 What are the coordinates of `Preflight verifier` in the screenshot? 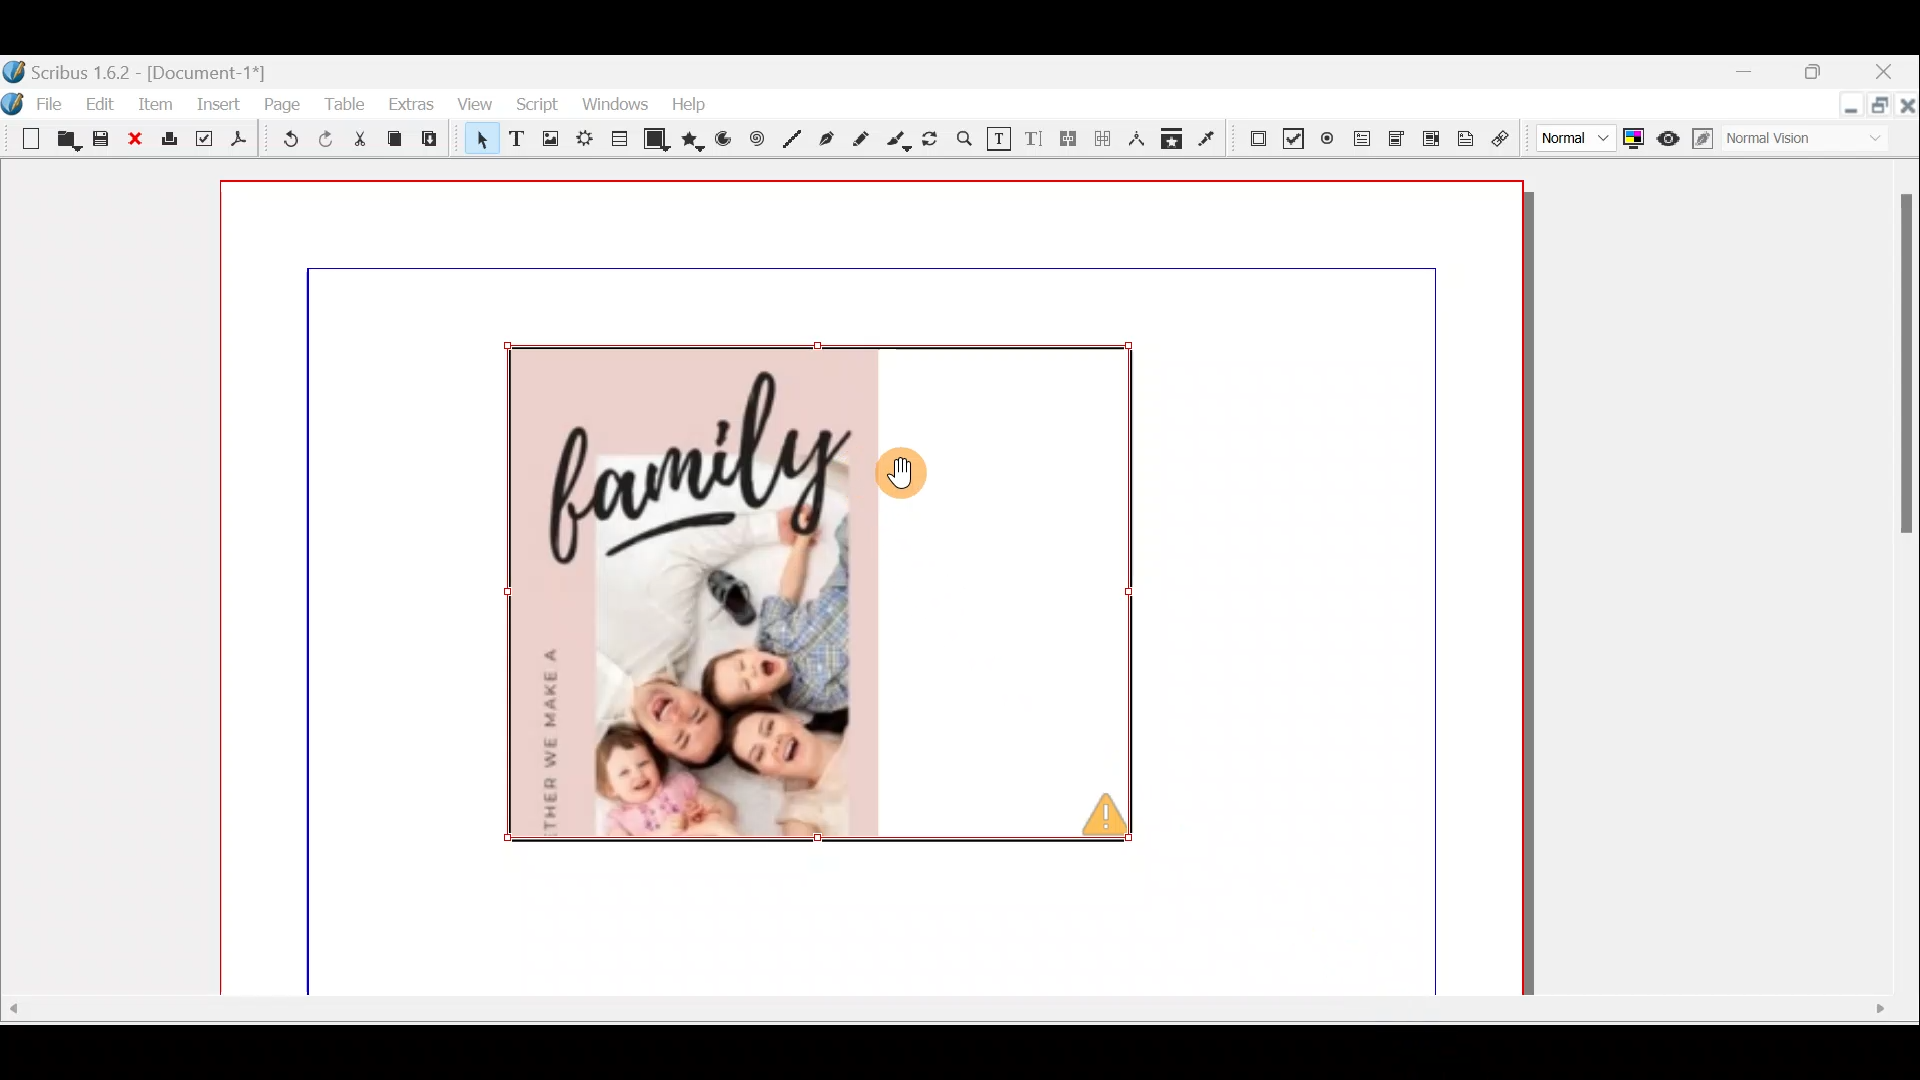 It's located at (202, 138).